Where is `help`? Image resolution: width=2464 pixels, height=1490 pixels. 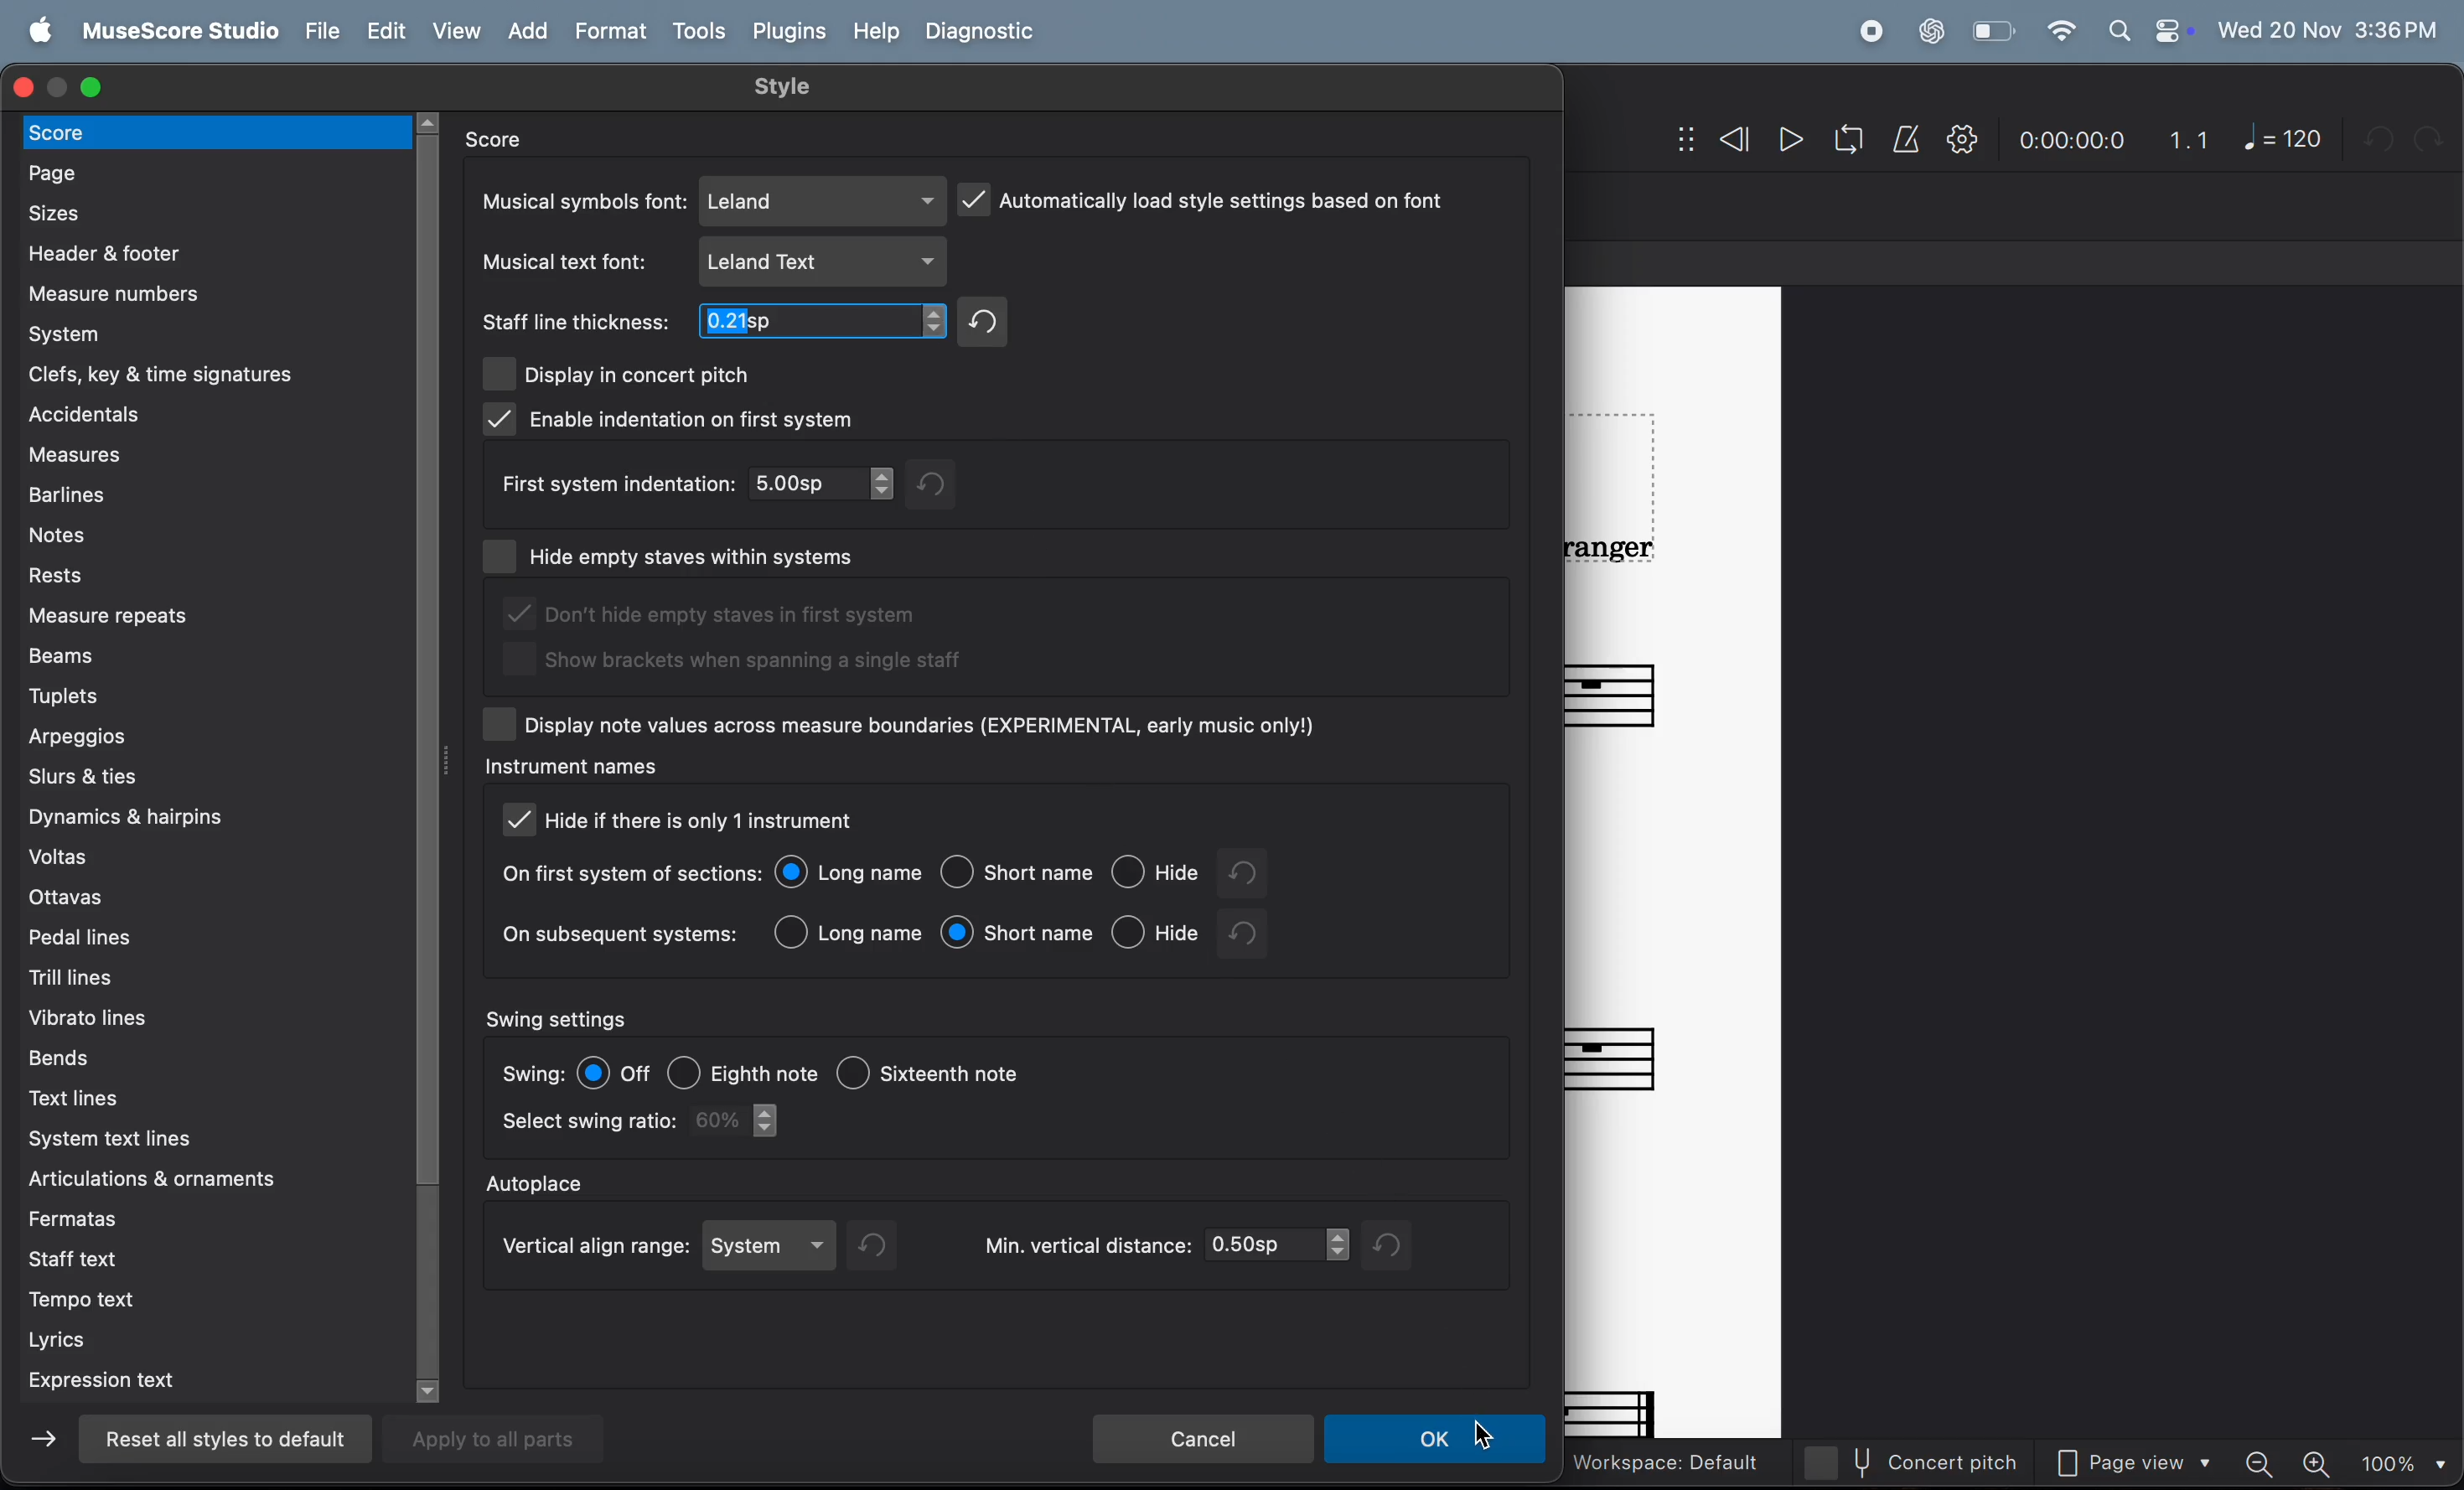
help is located at coordinates (872, 32).